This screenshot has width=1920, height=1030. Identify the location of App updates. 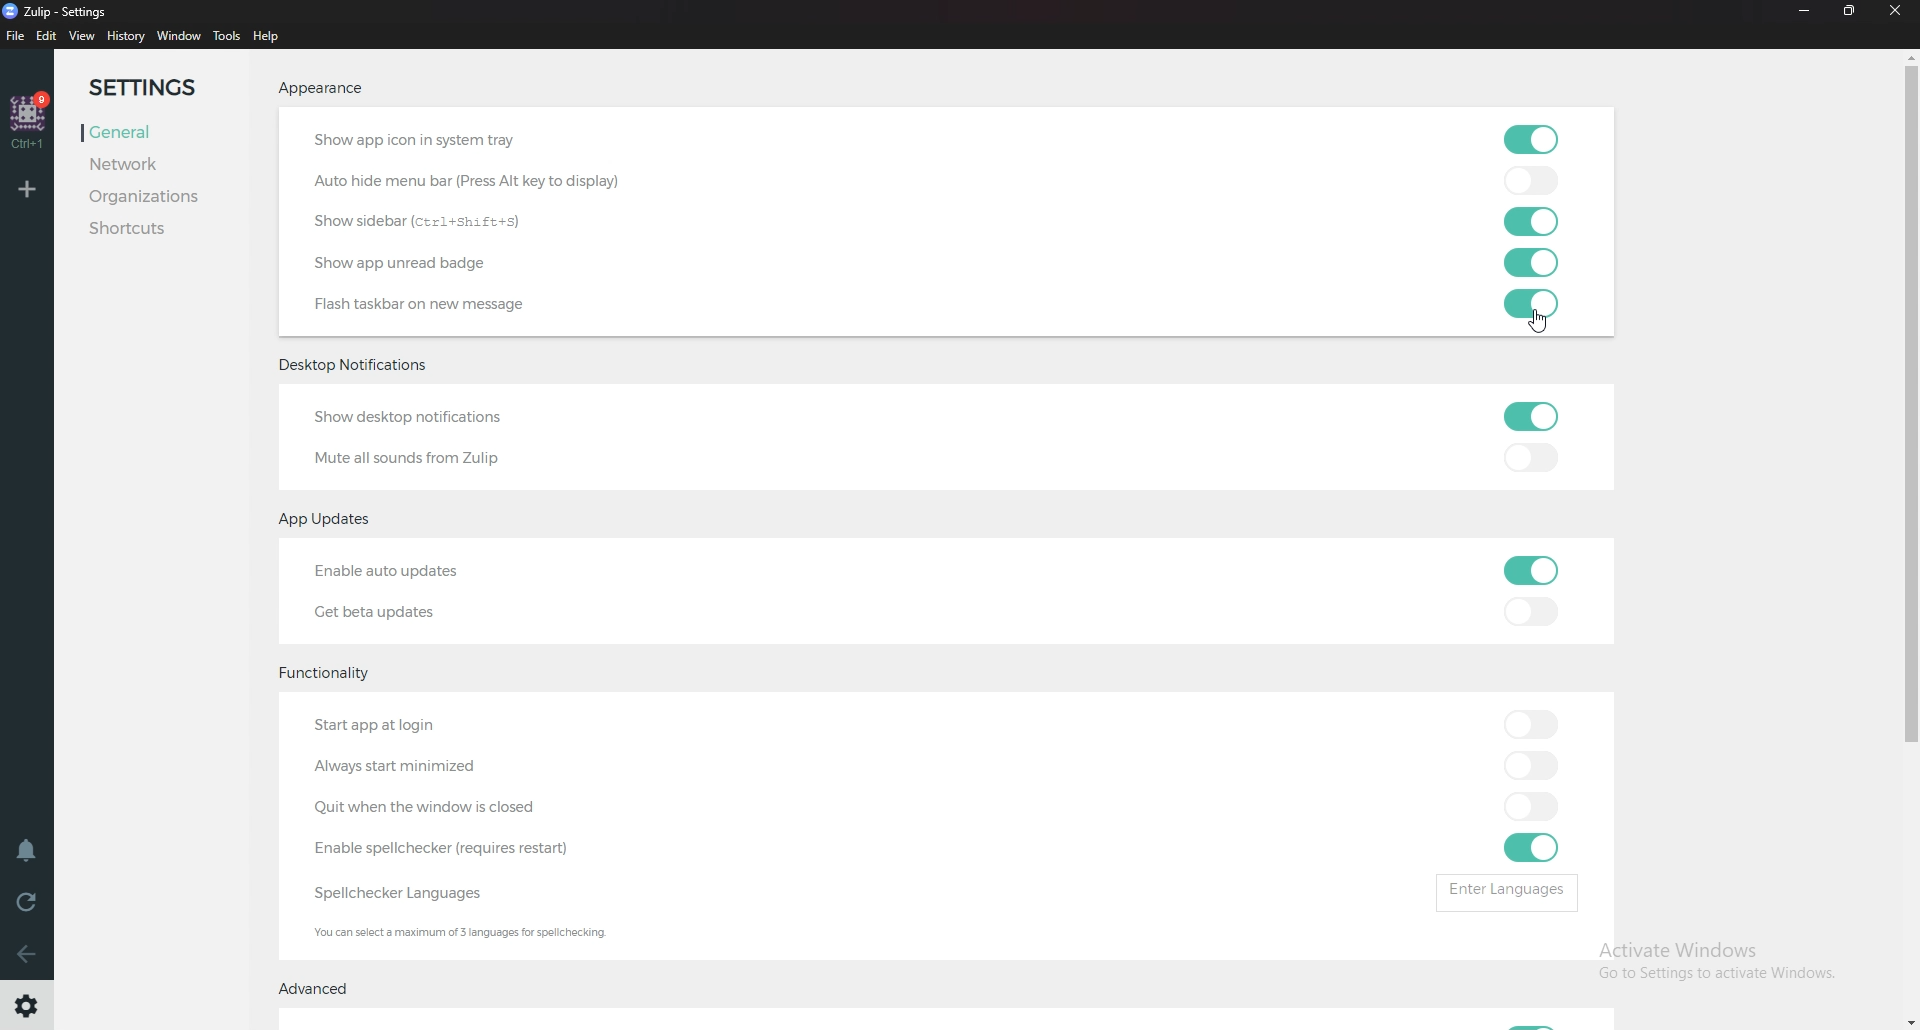
(335, 520).